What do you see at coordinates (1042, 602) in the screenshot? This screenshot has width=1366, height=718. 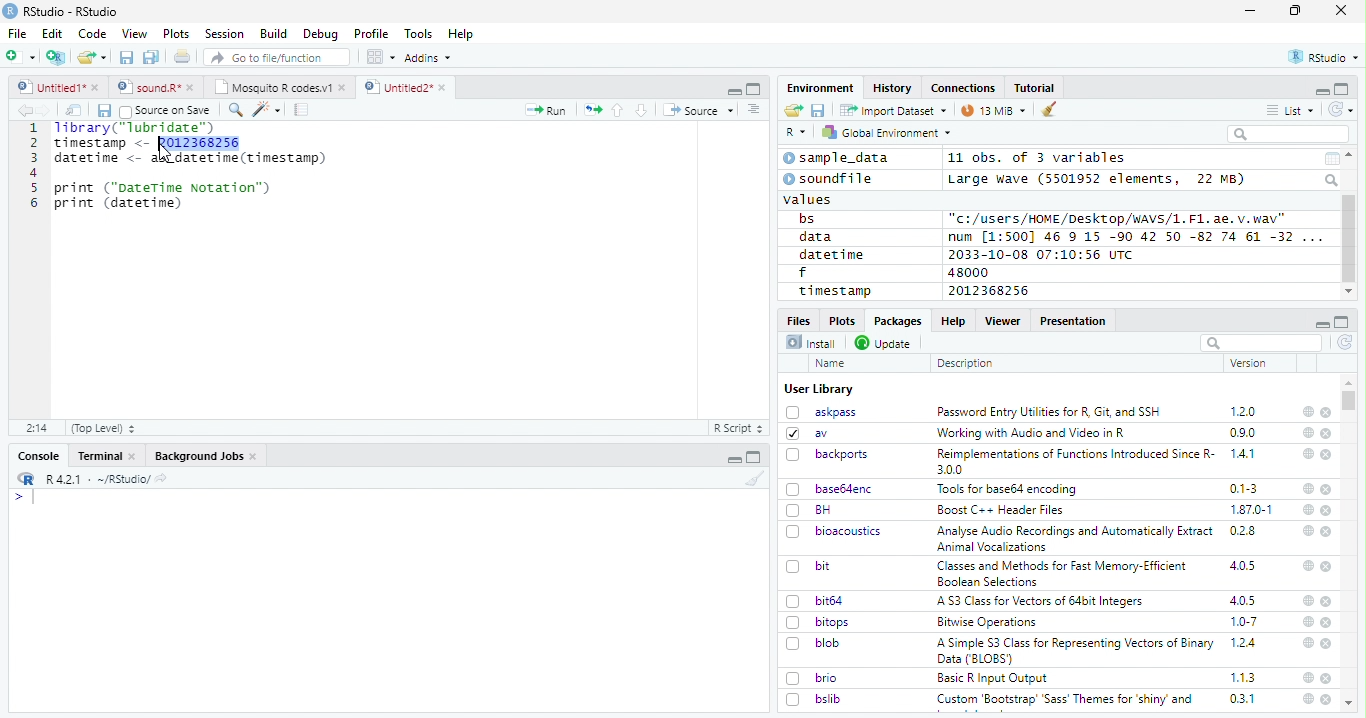 I see `A S3 Class for Vectors of 64bit Integers` at bounding box center [1042, 602].